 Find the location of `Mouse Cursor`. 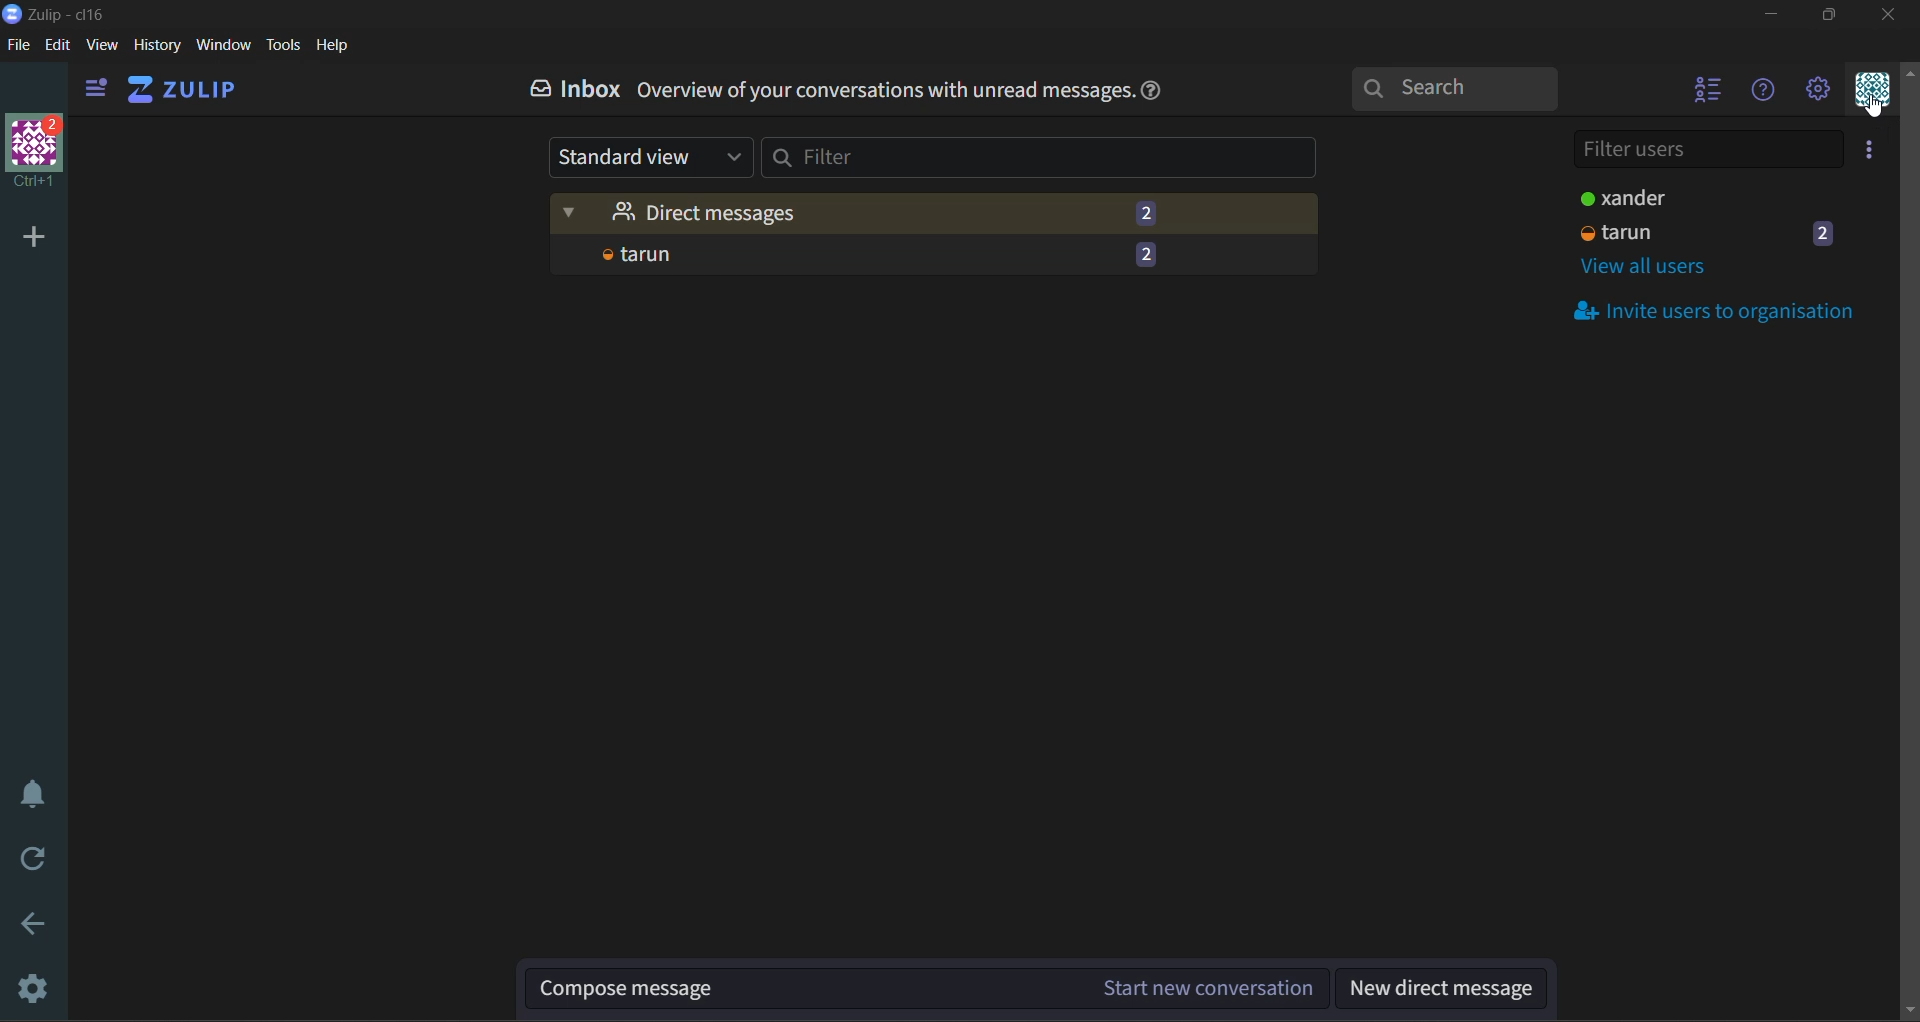

Mouse Cursor is located at coordinates (1870, 111).